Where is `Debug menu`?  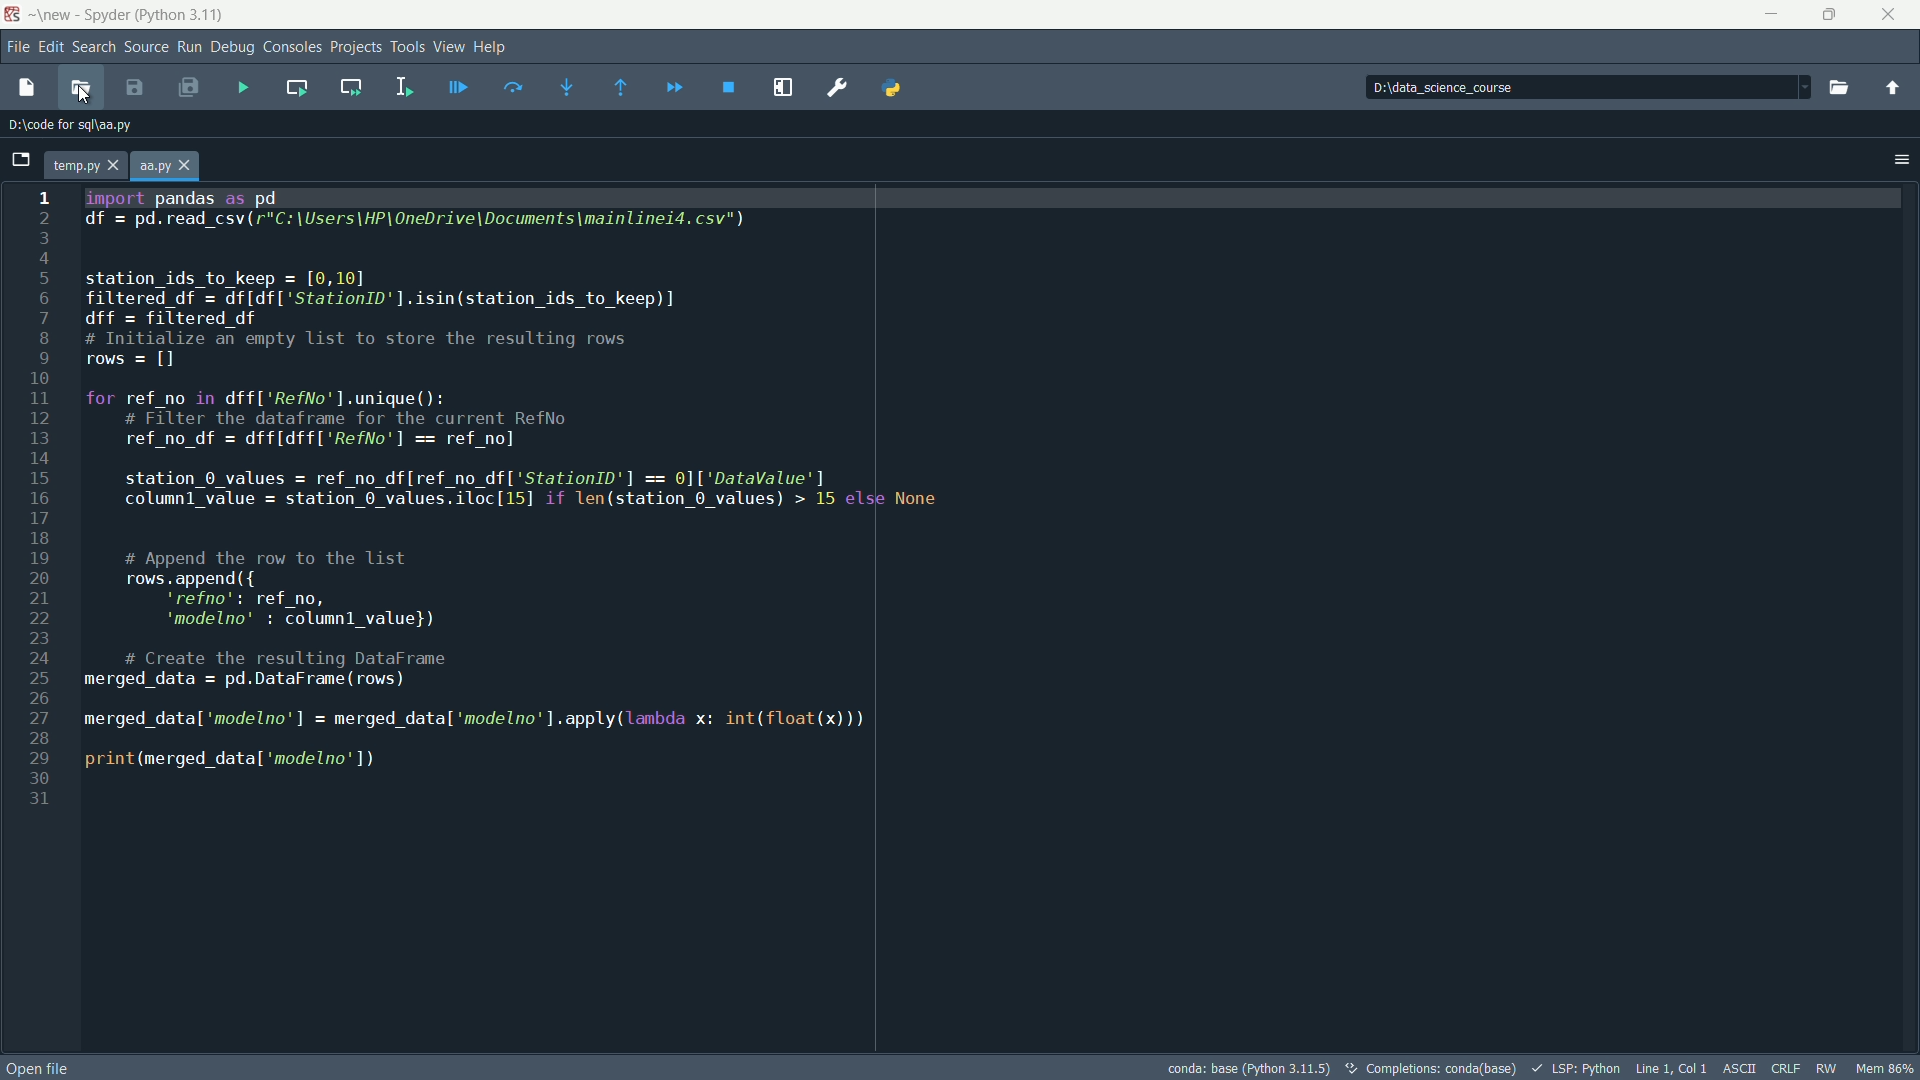
Debug menu is located at coordinates (233, 47).